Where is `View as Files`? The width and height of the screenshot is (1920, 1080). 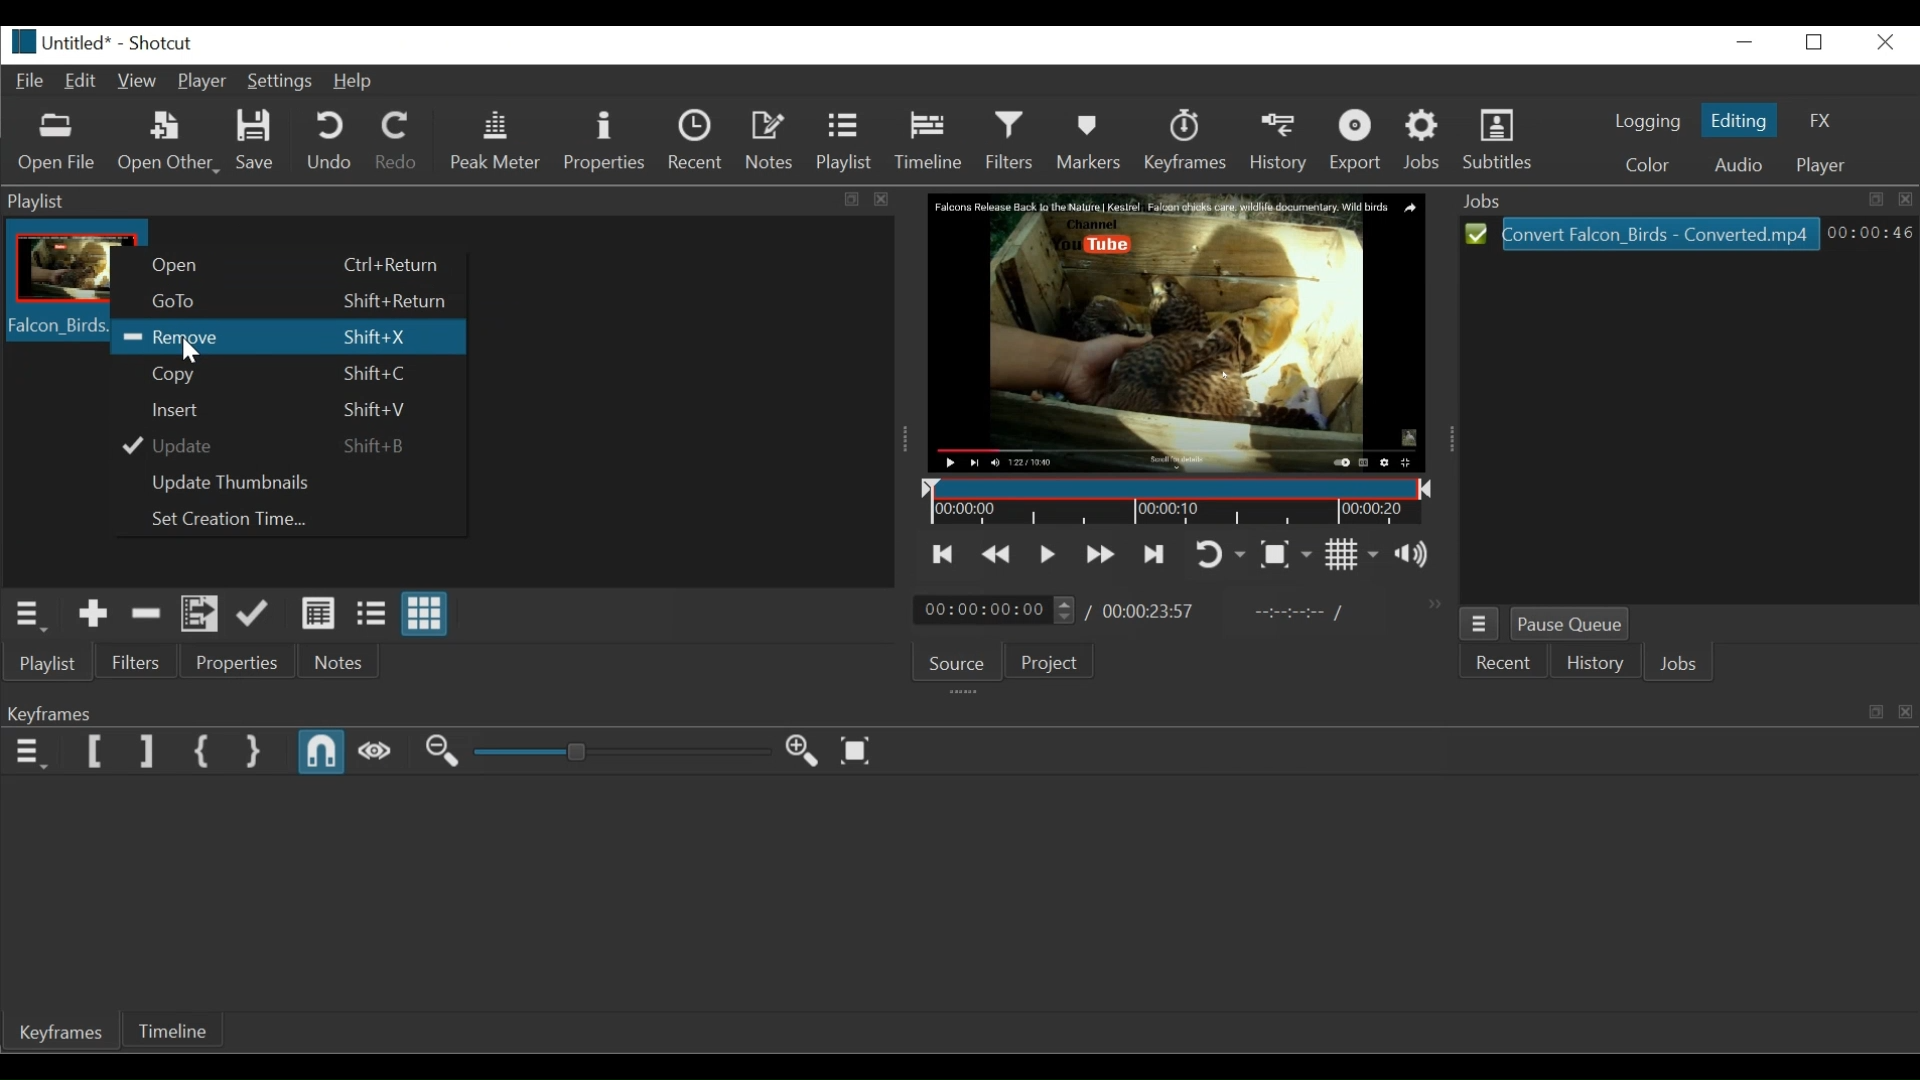 View as Files is located at coordinates (371, 615).